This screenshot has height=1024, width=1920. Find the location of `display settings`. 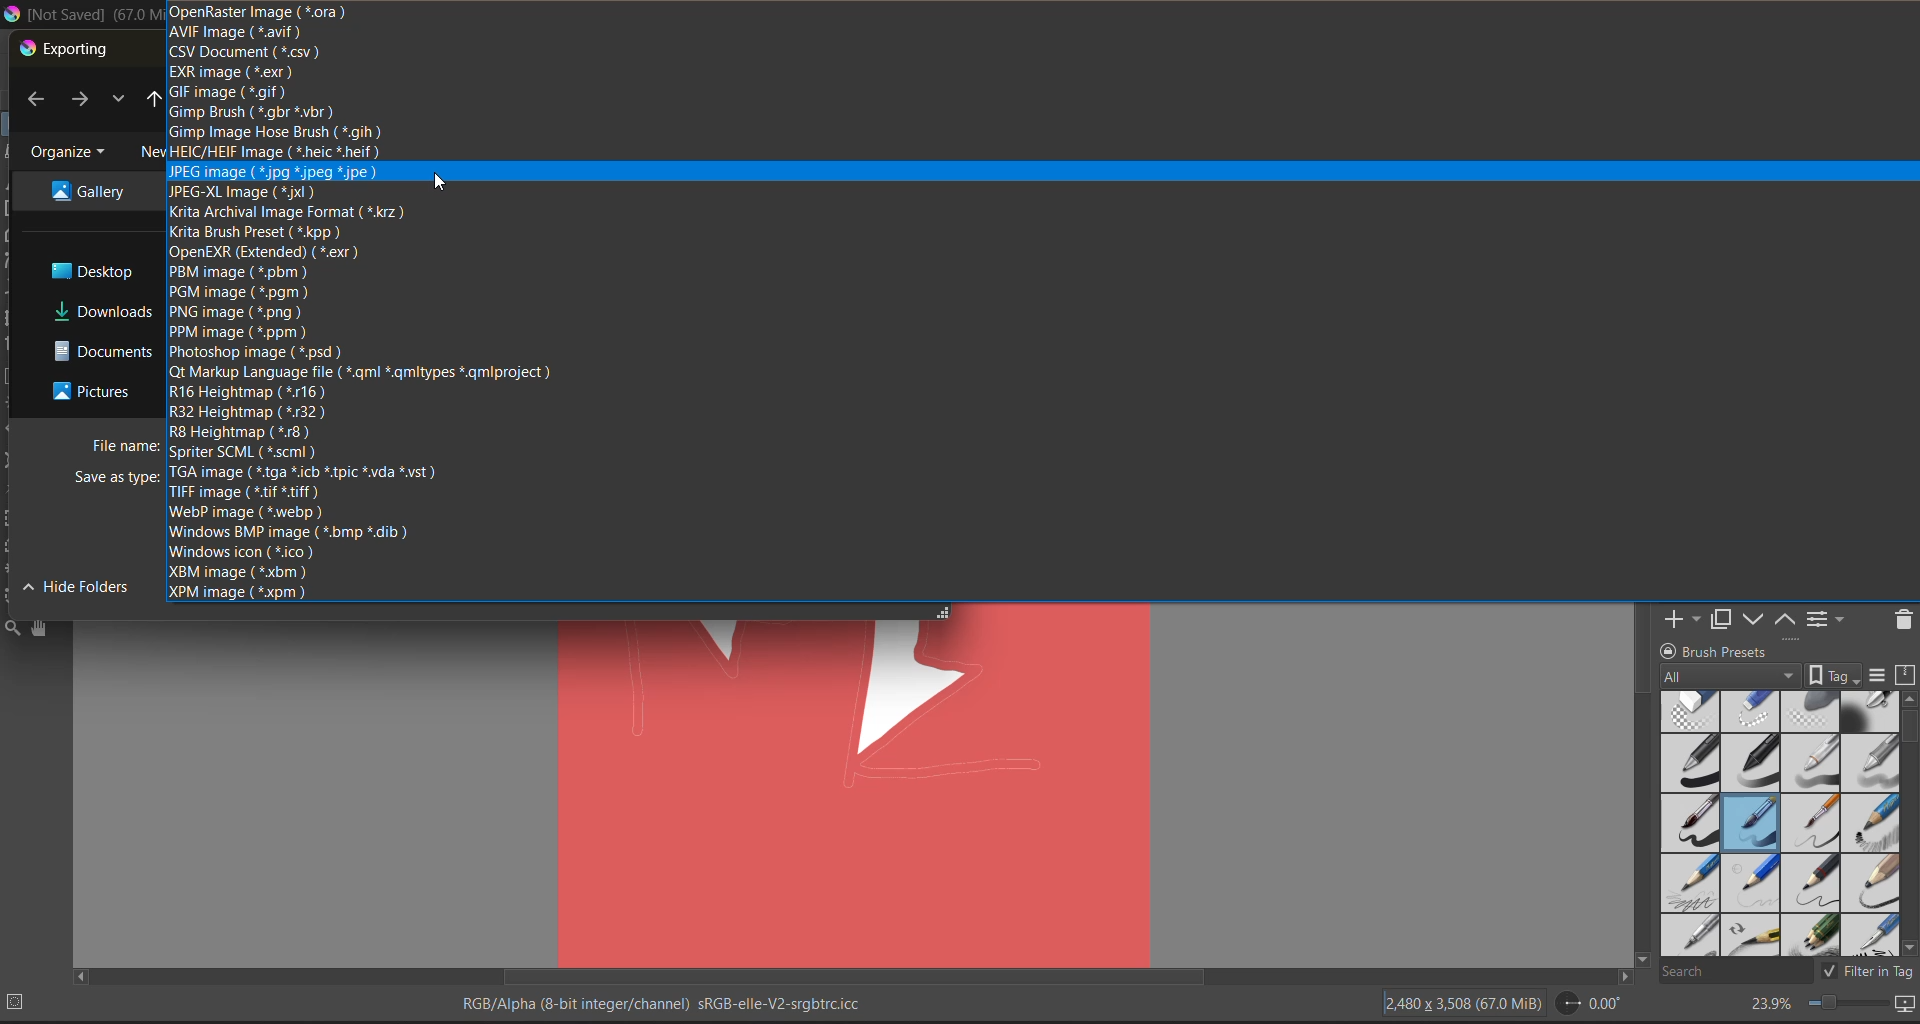

display settings is located at coordinates (1881, 676).